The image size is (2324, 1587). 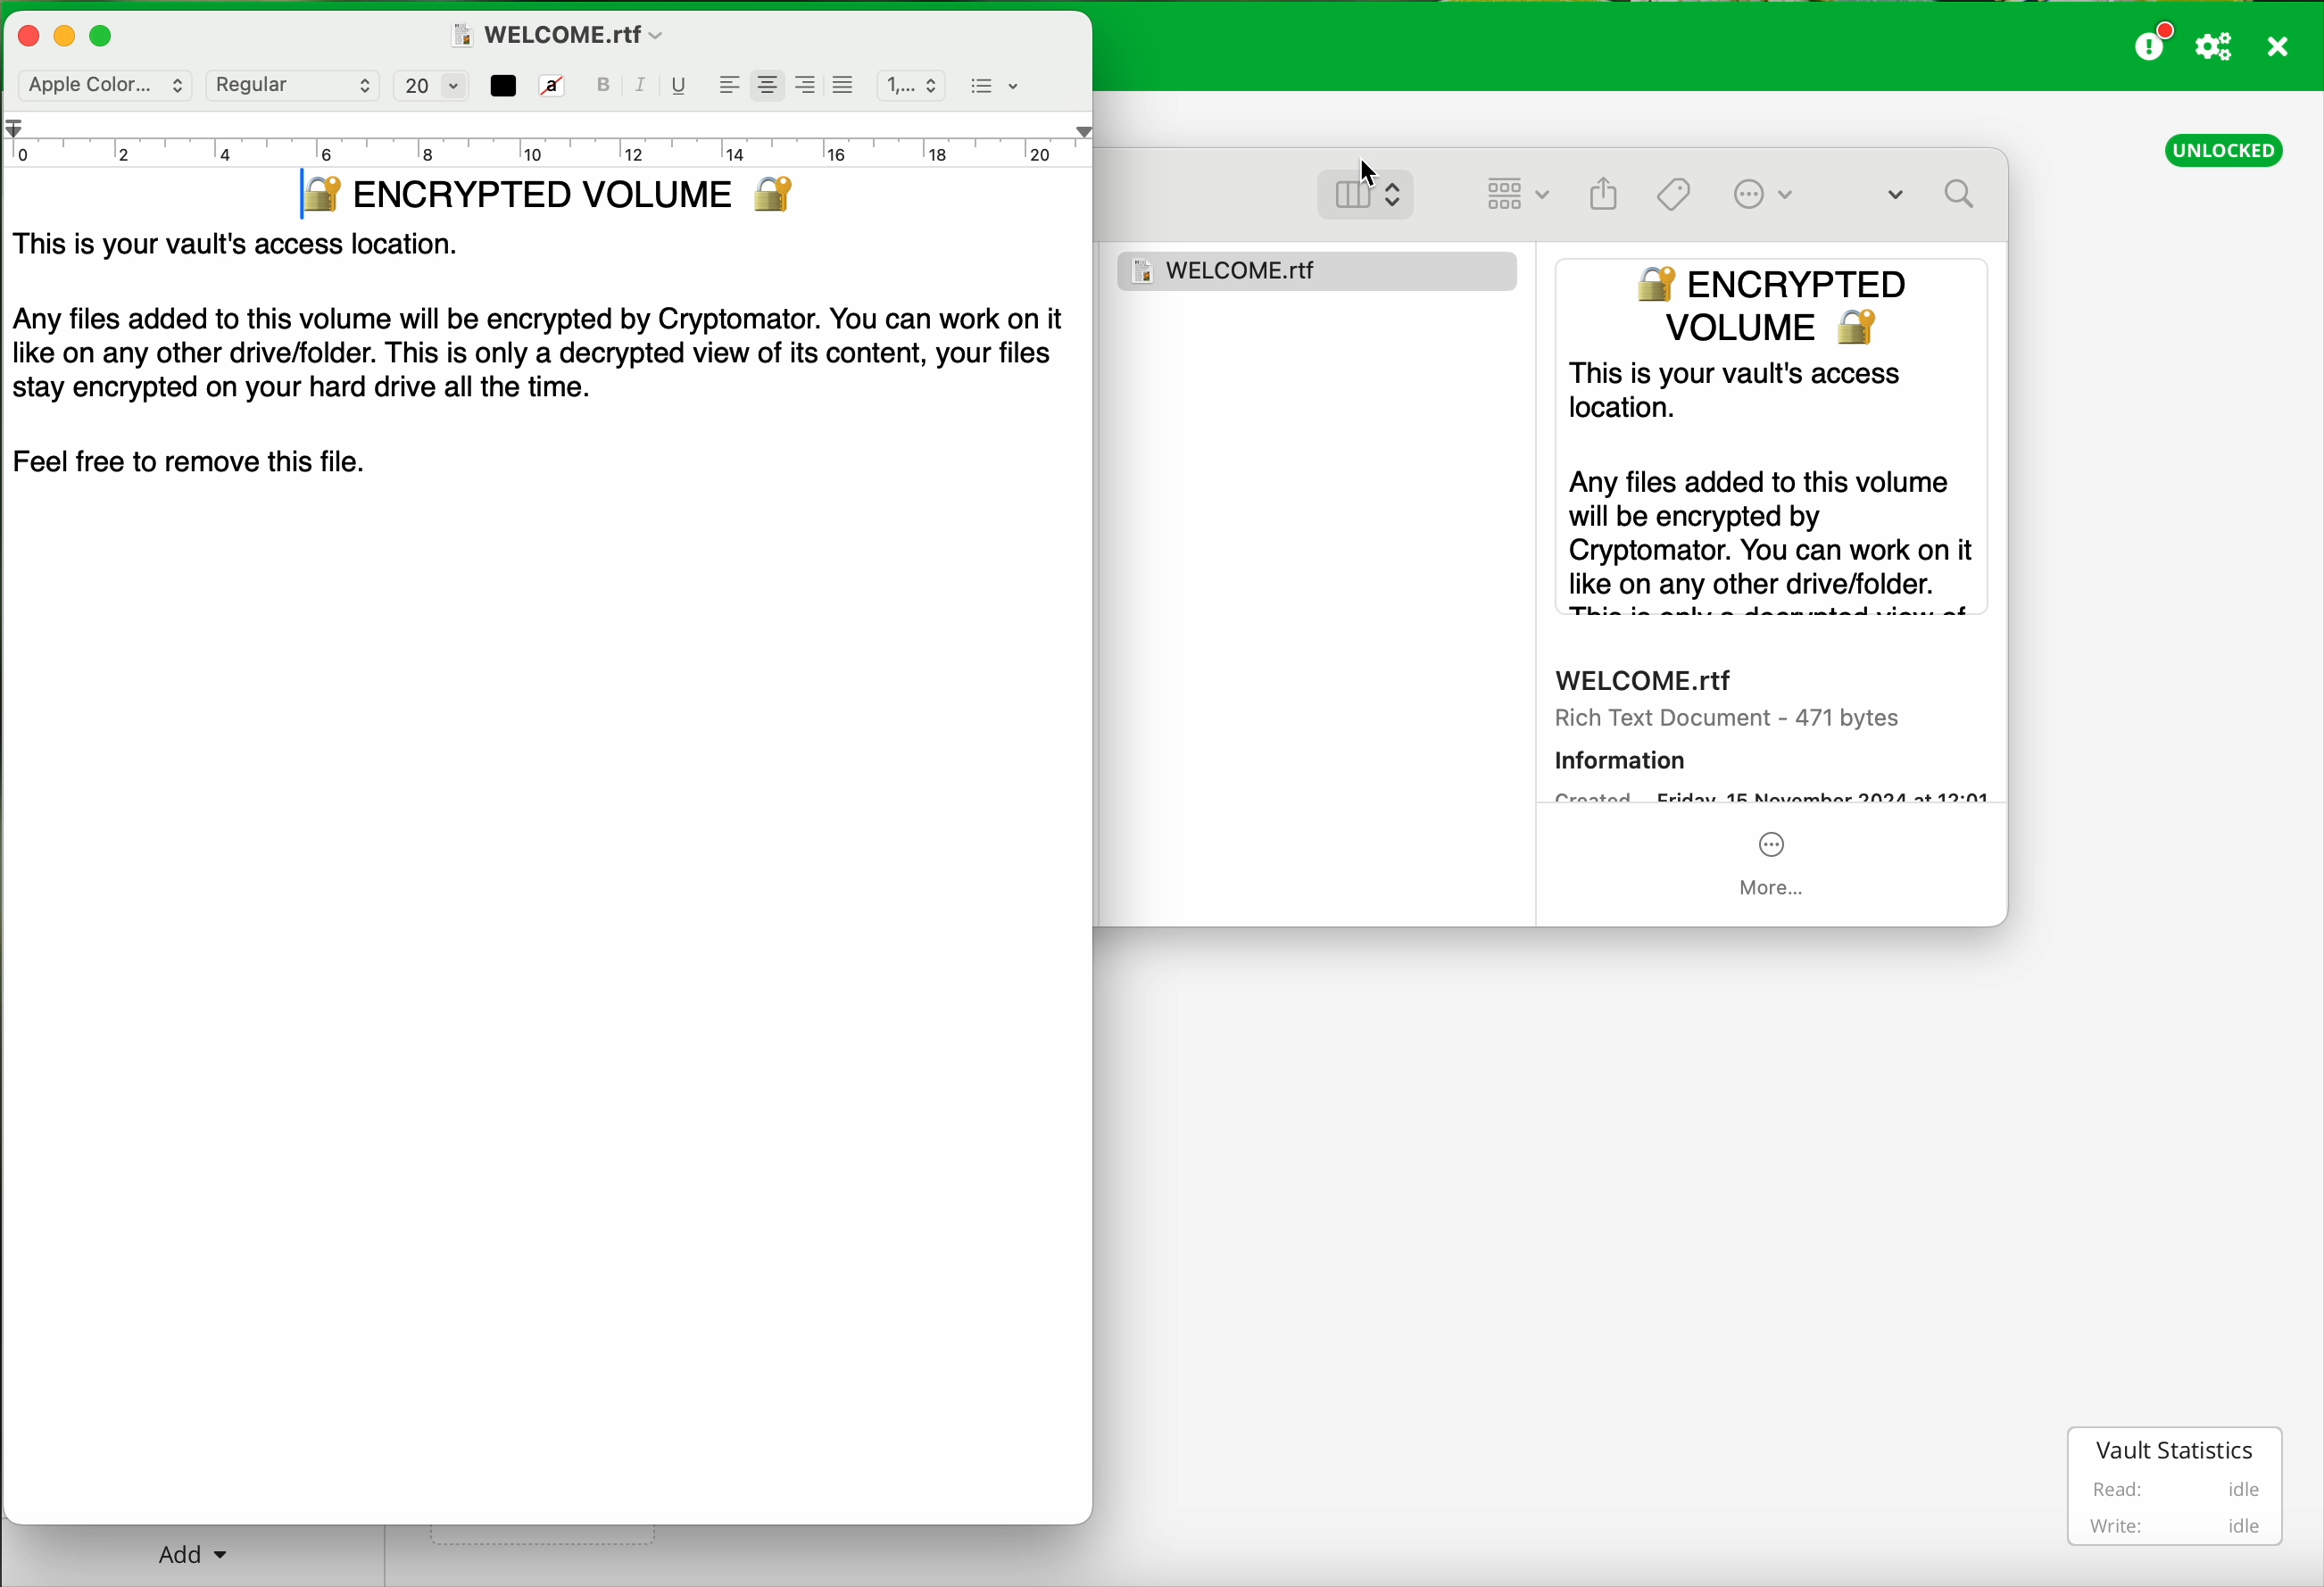 What do you see at coordinates (2280, 50) in the screenshot?
I see `close` at bounding box center [2280, 50].